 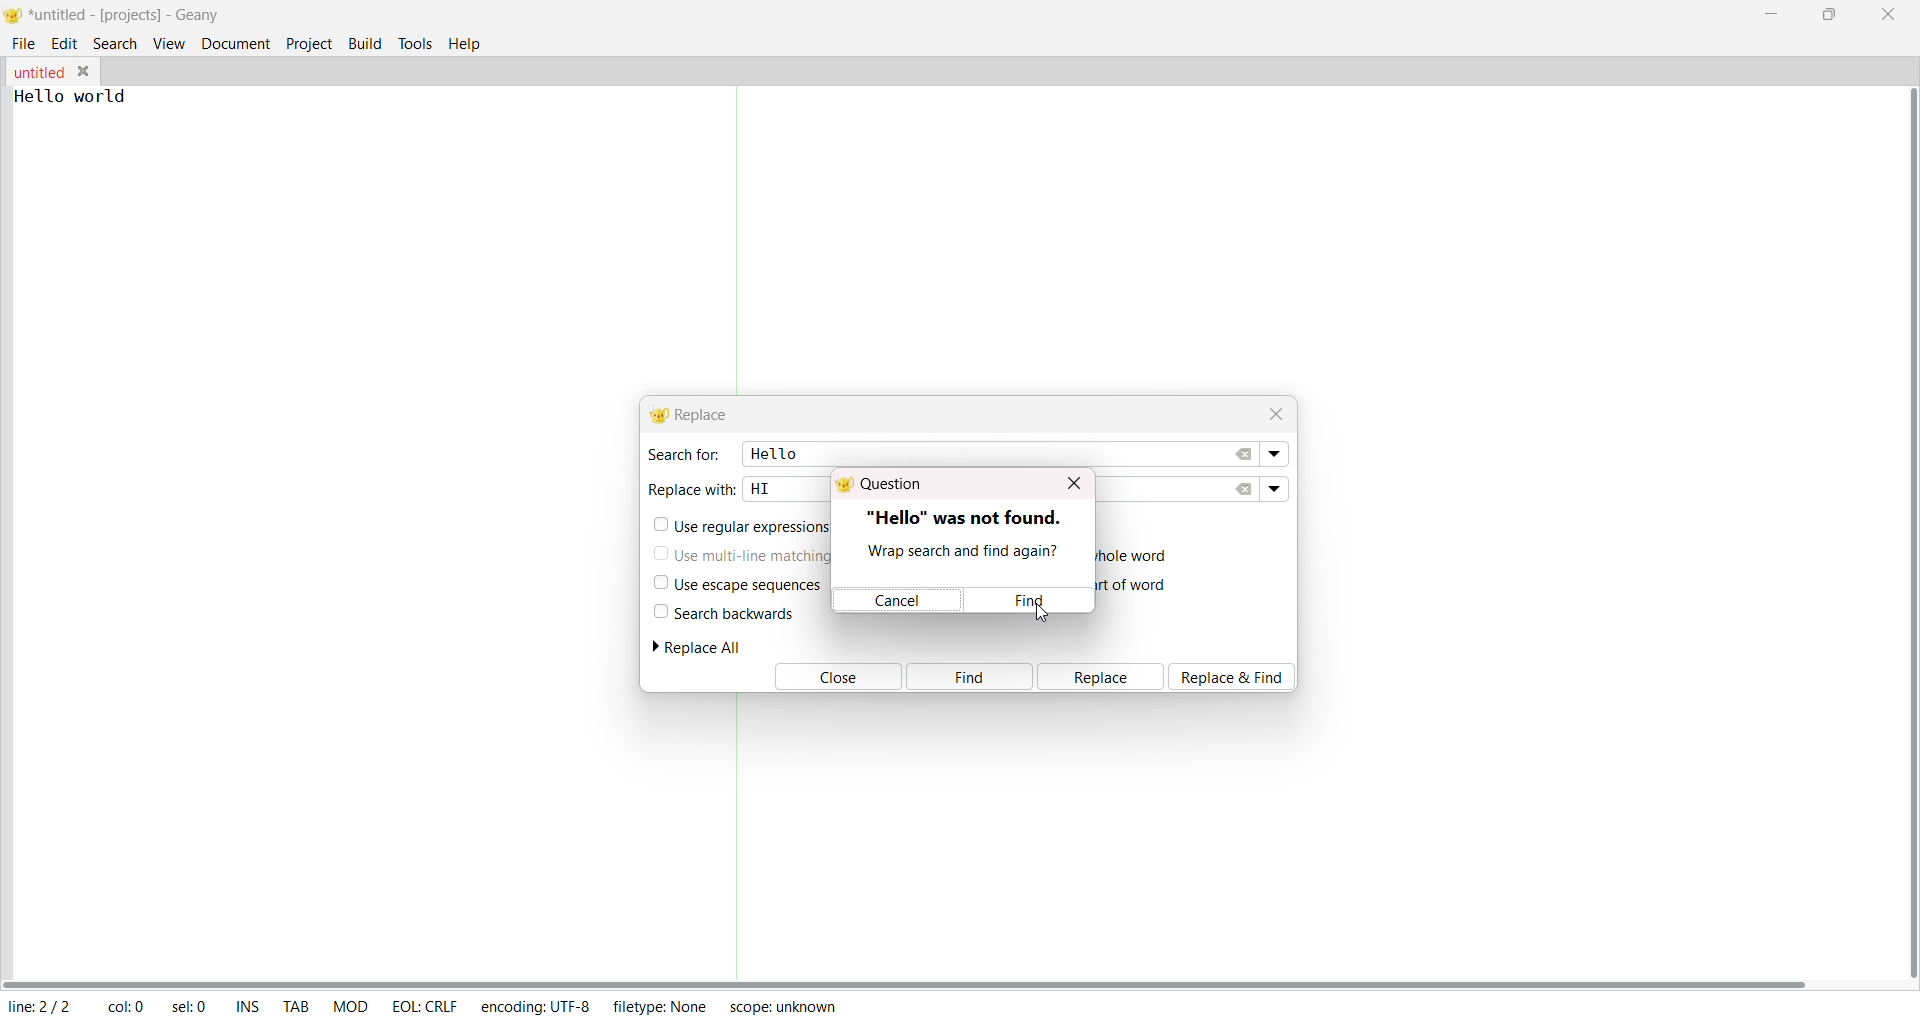 I want to click on hello, so click(x=771, y=452).